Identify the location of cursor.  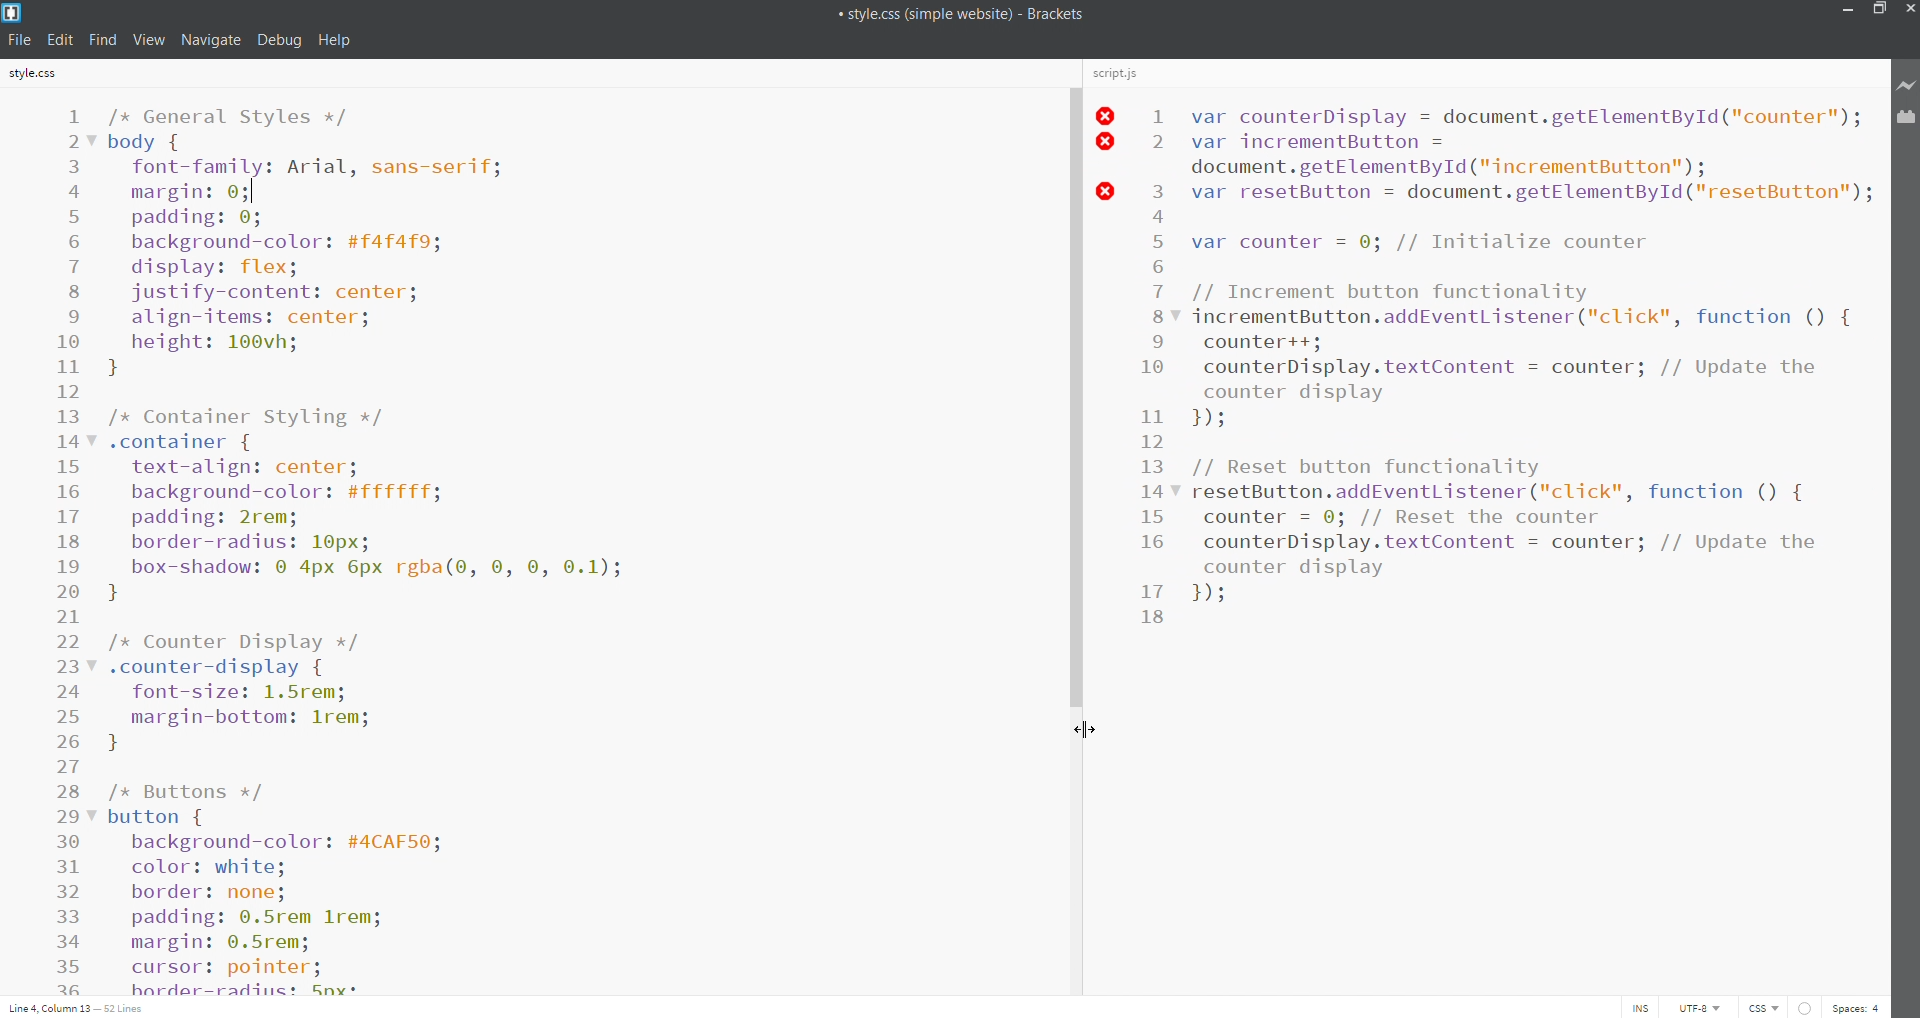
(1084, 728).